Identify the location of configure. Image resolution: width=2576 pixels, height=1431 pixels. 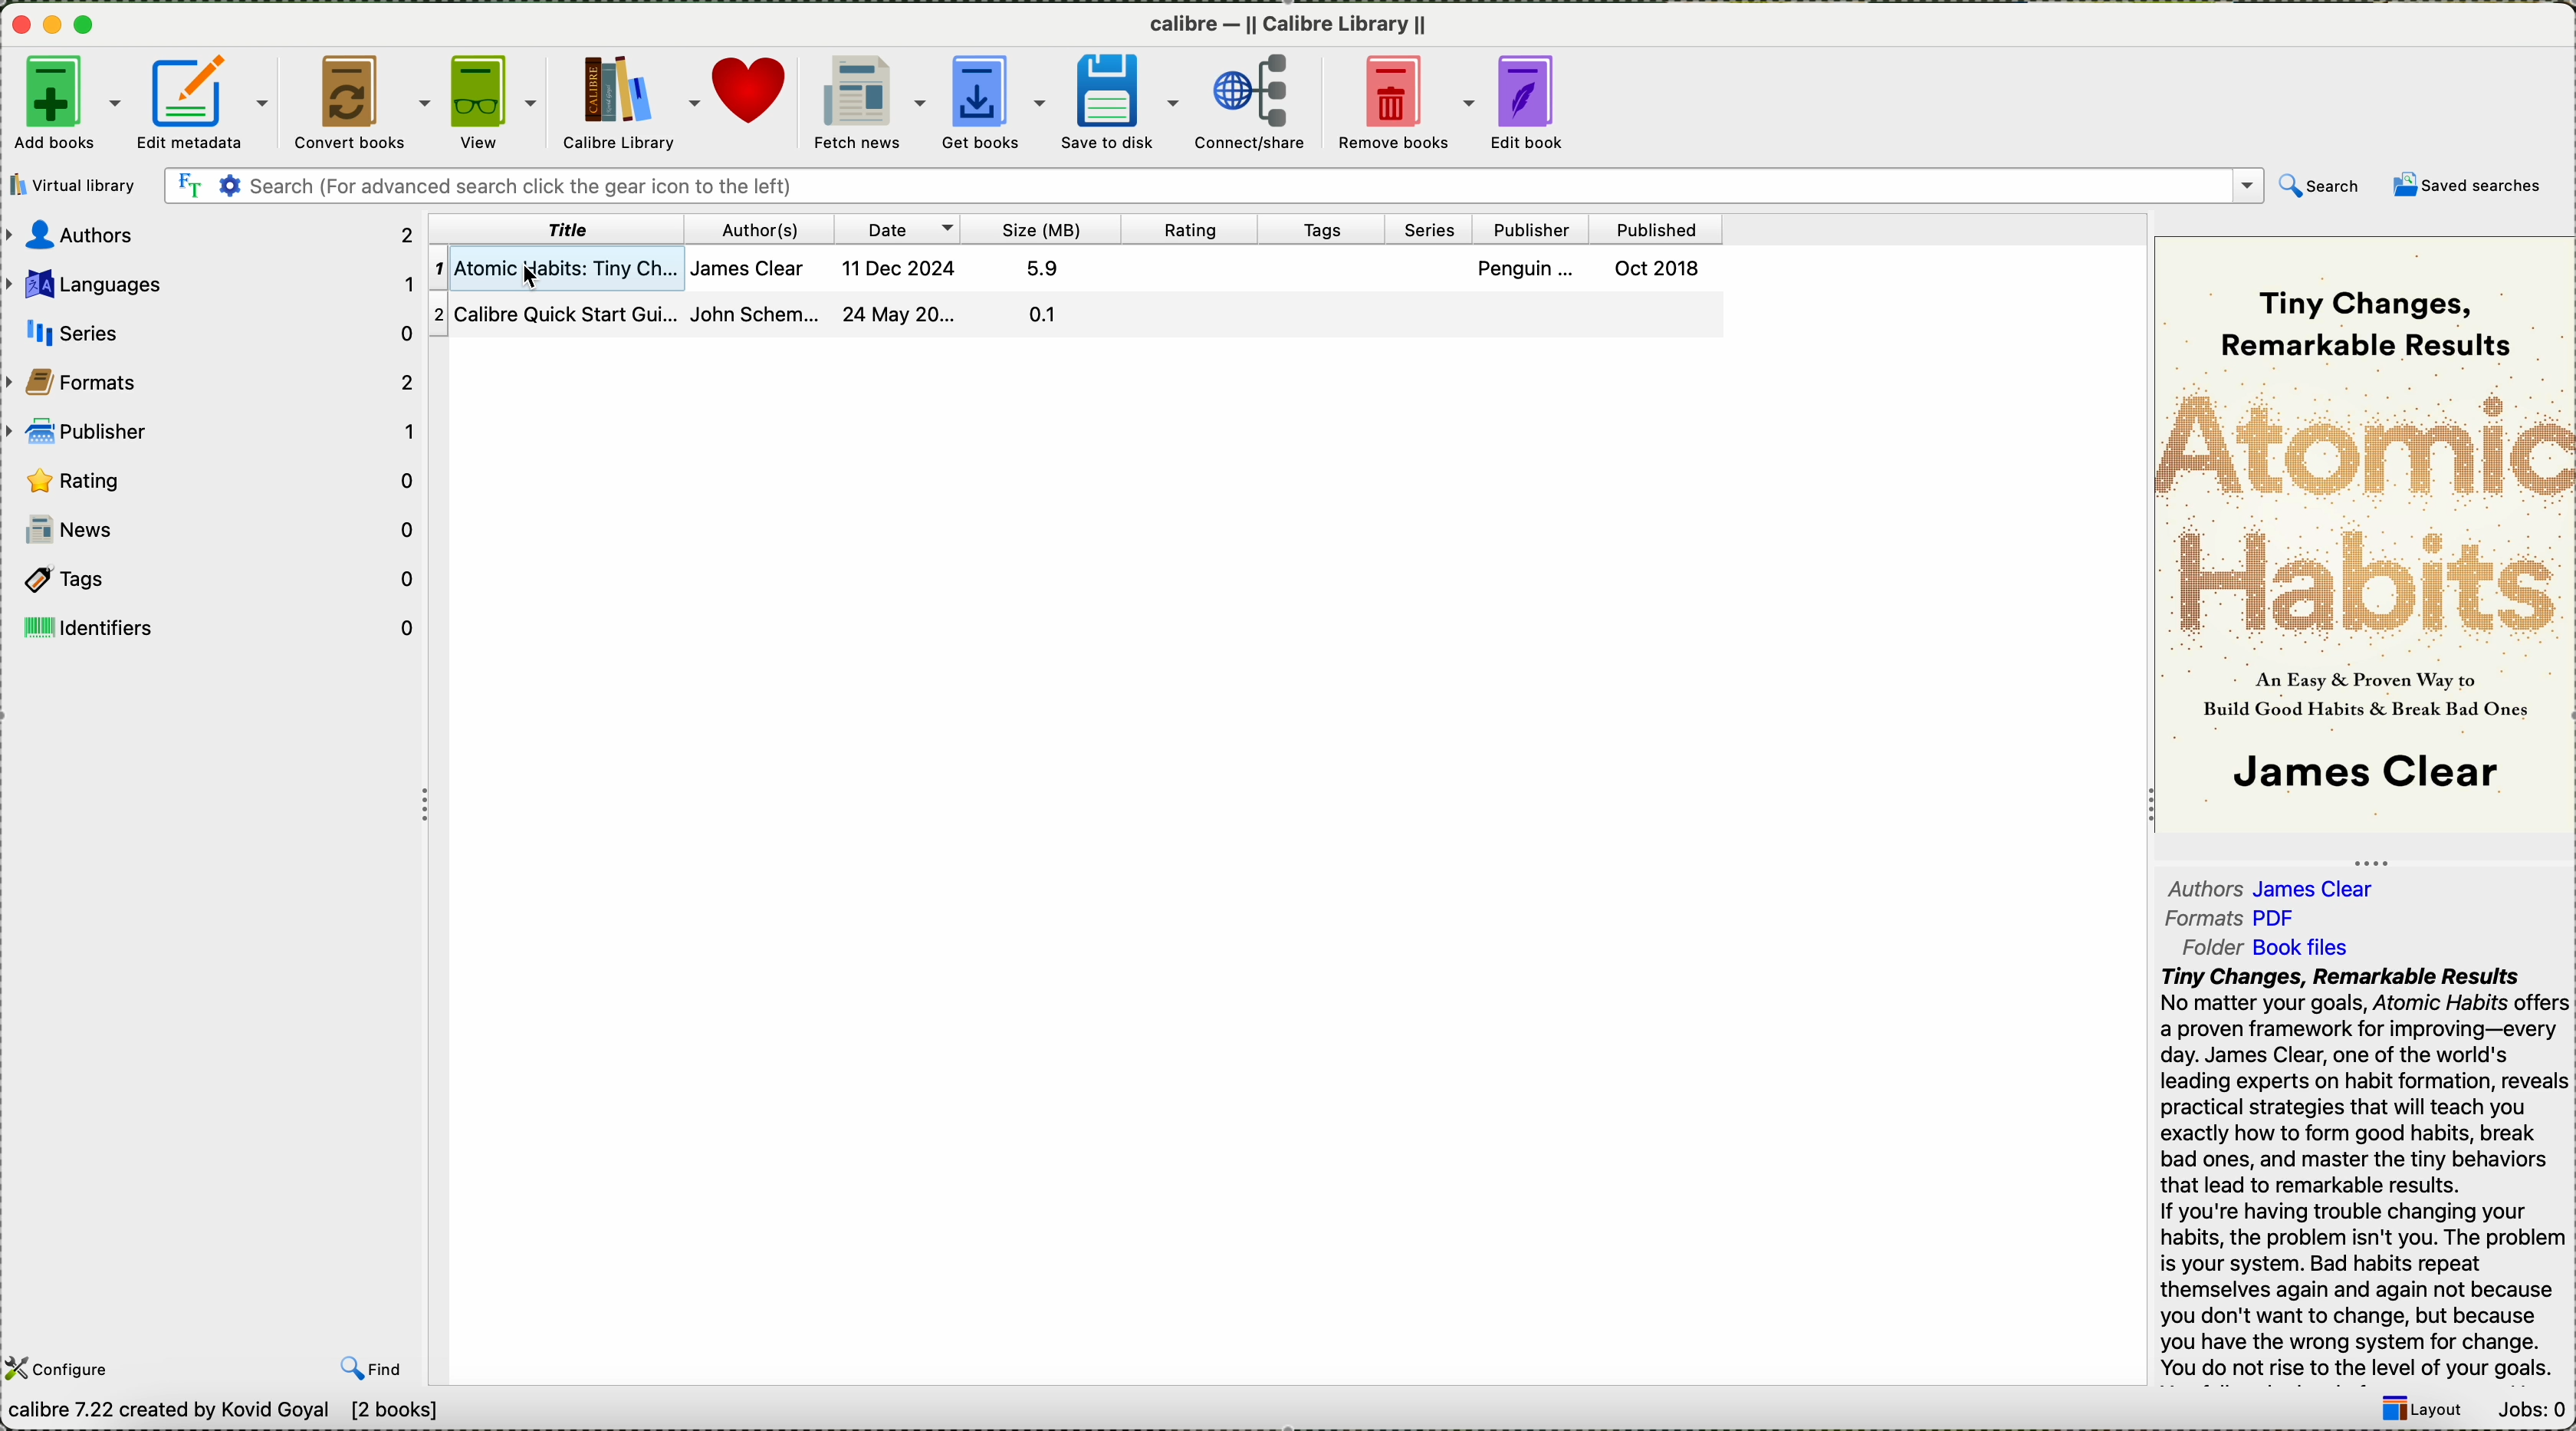
(60, 1369).